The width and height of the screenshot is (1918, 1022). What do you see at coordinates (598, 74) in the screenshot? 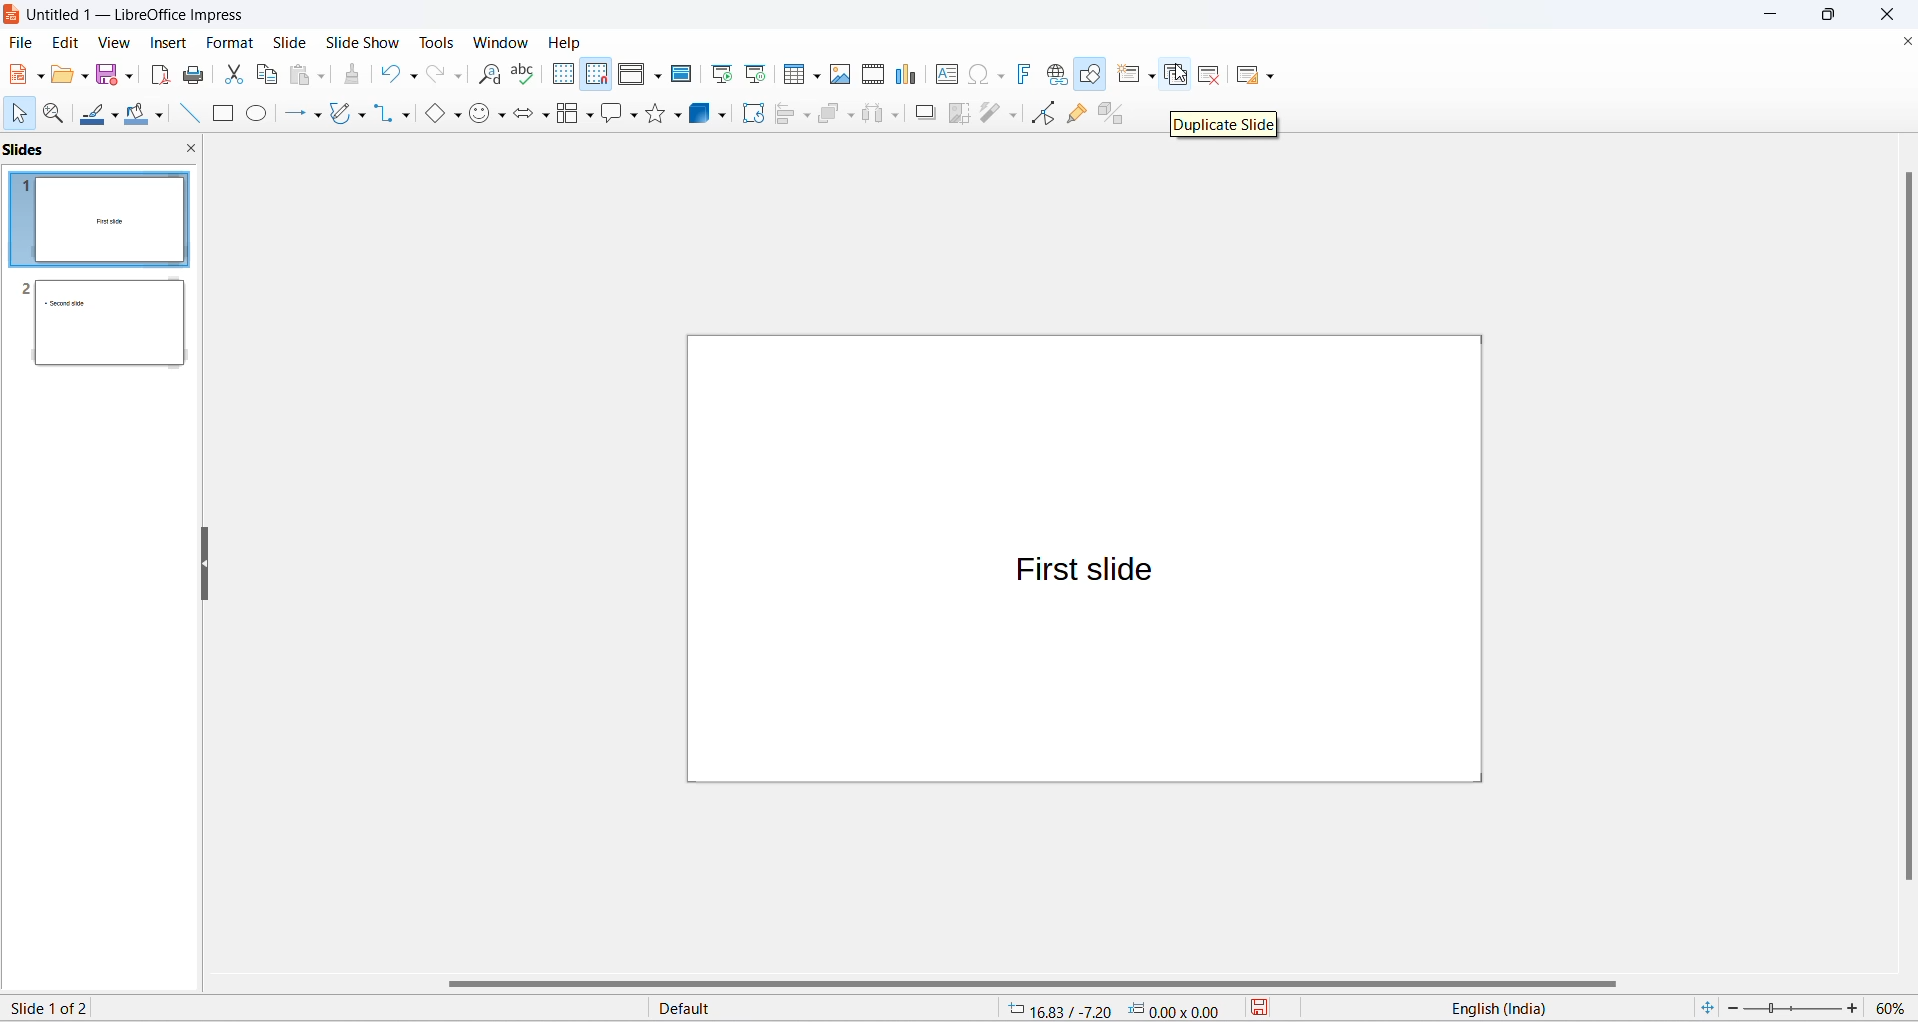
I see `snap to grid` at bounding box center [598, 74].